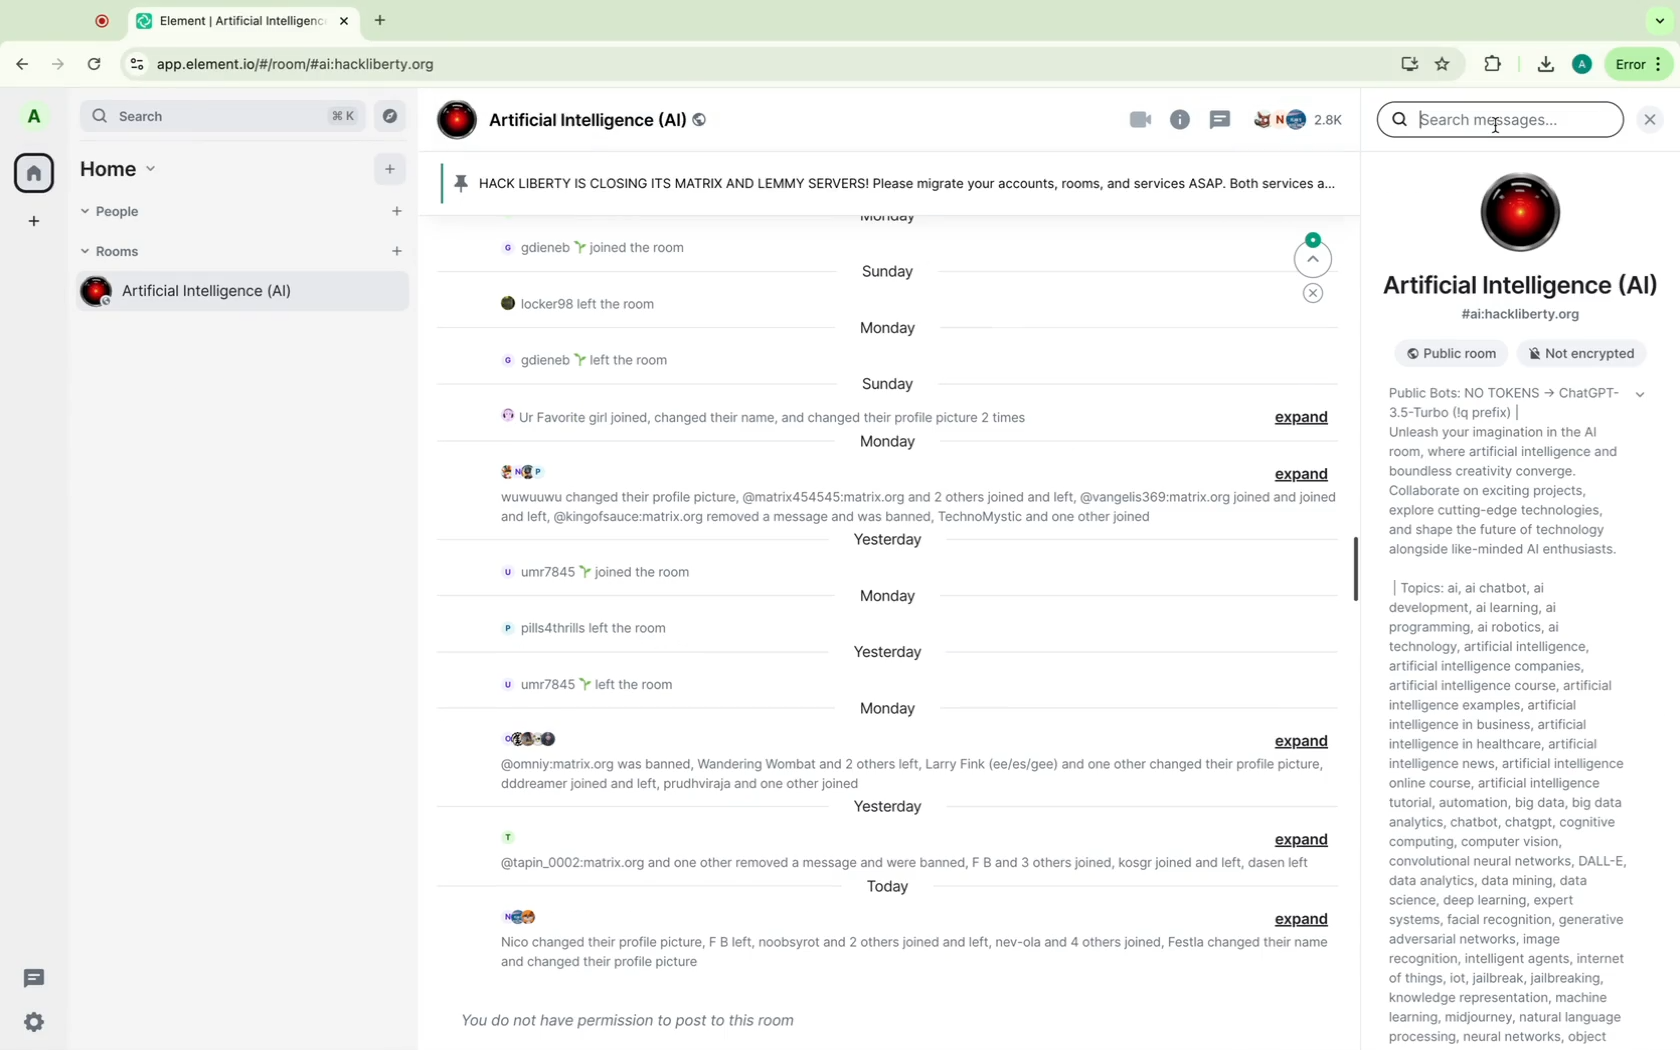  Describe the element at coordinates (247, 19) in the screenshot. I see `tab` at that location.